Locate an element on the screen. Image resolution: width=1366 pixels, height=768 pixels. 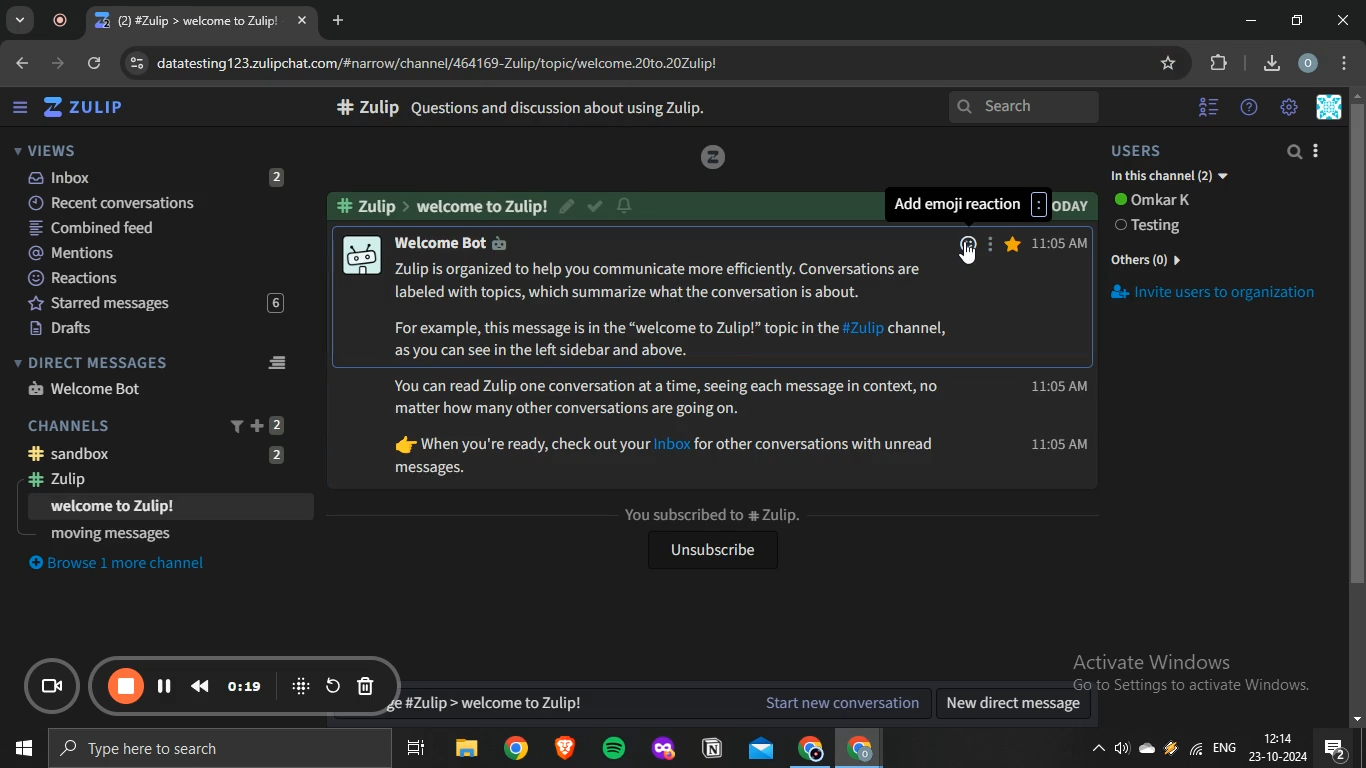
moving messages is located at coordinates (112, 533).